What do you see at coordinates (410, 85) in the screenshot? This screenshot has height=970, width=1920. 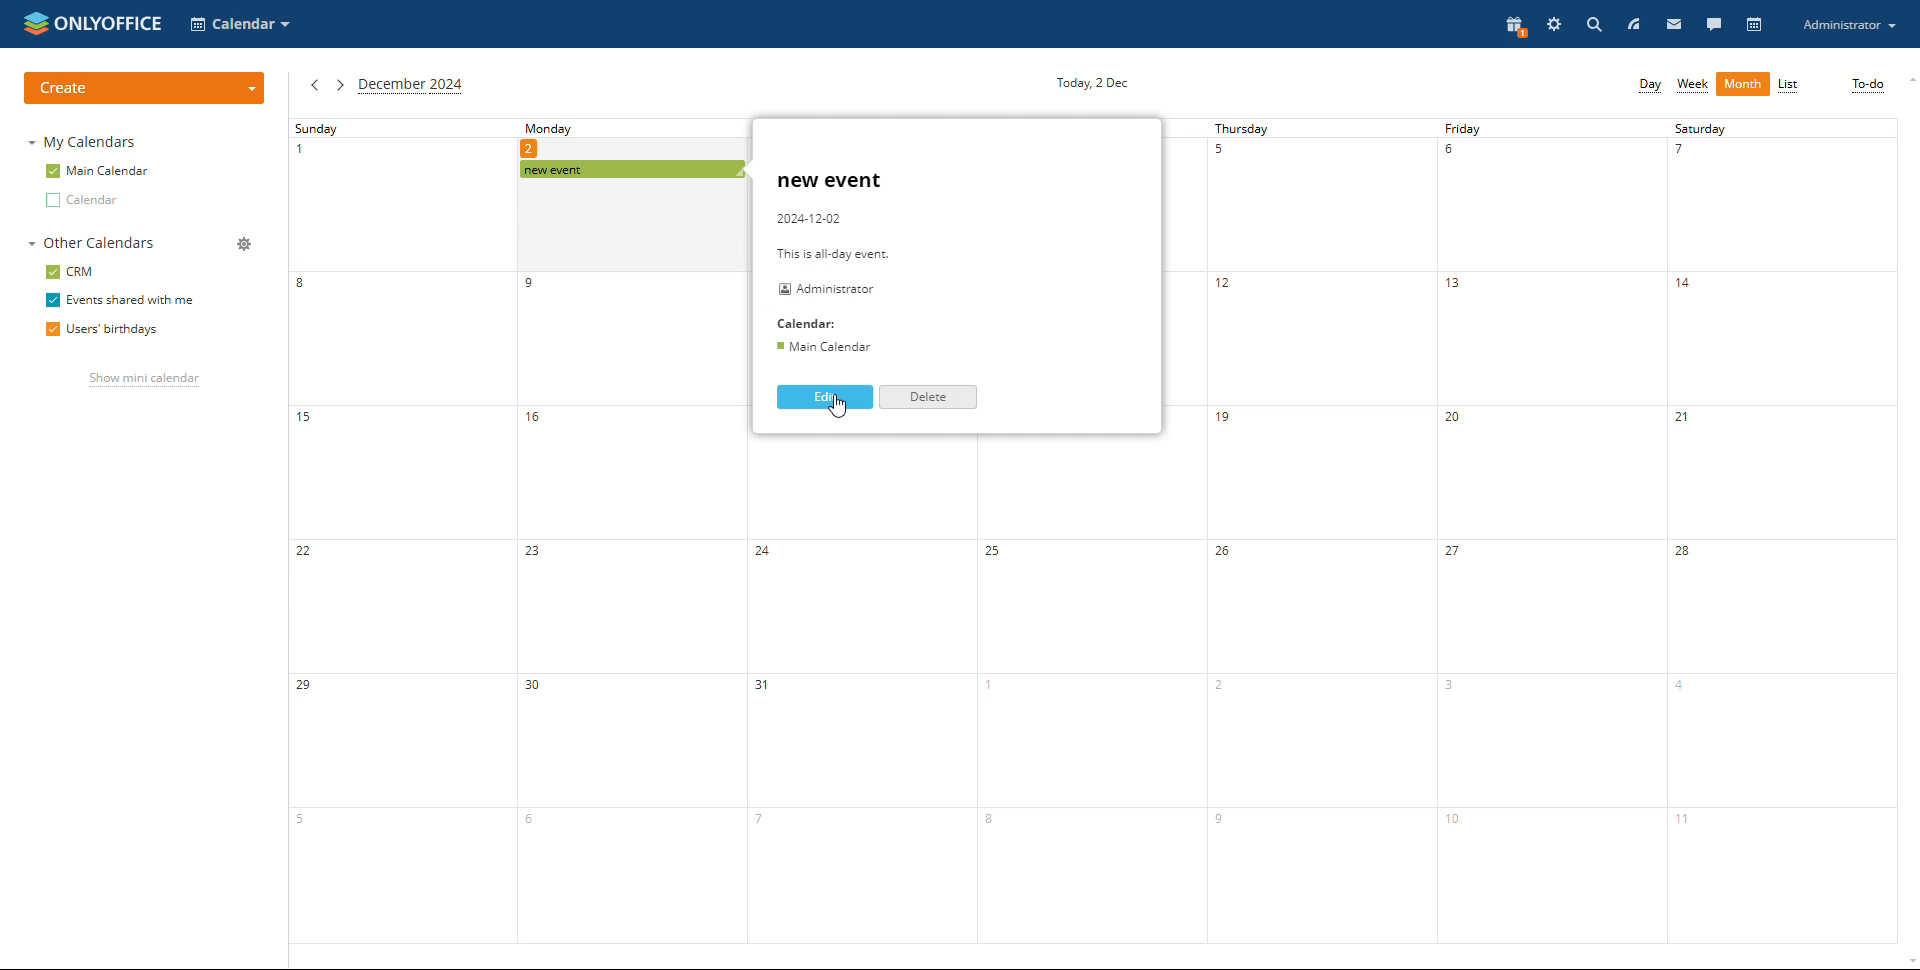 I see `` at bounding box center [410, 85].